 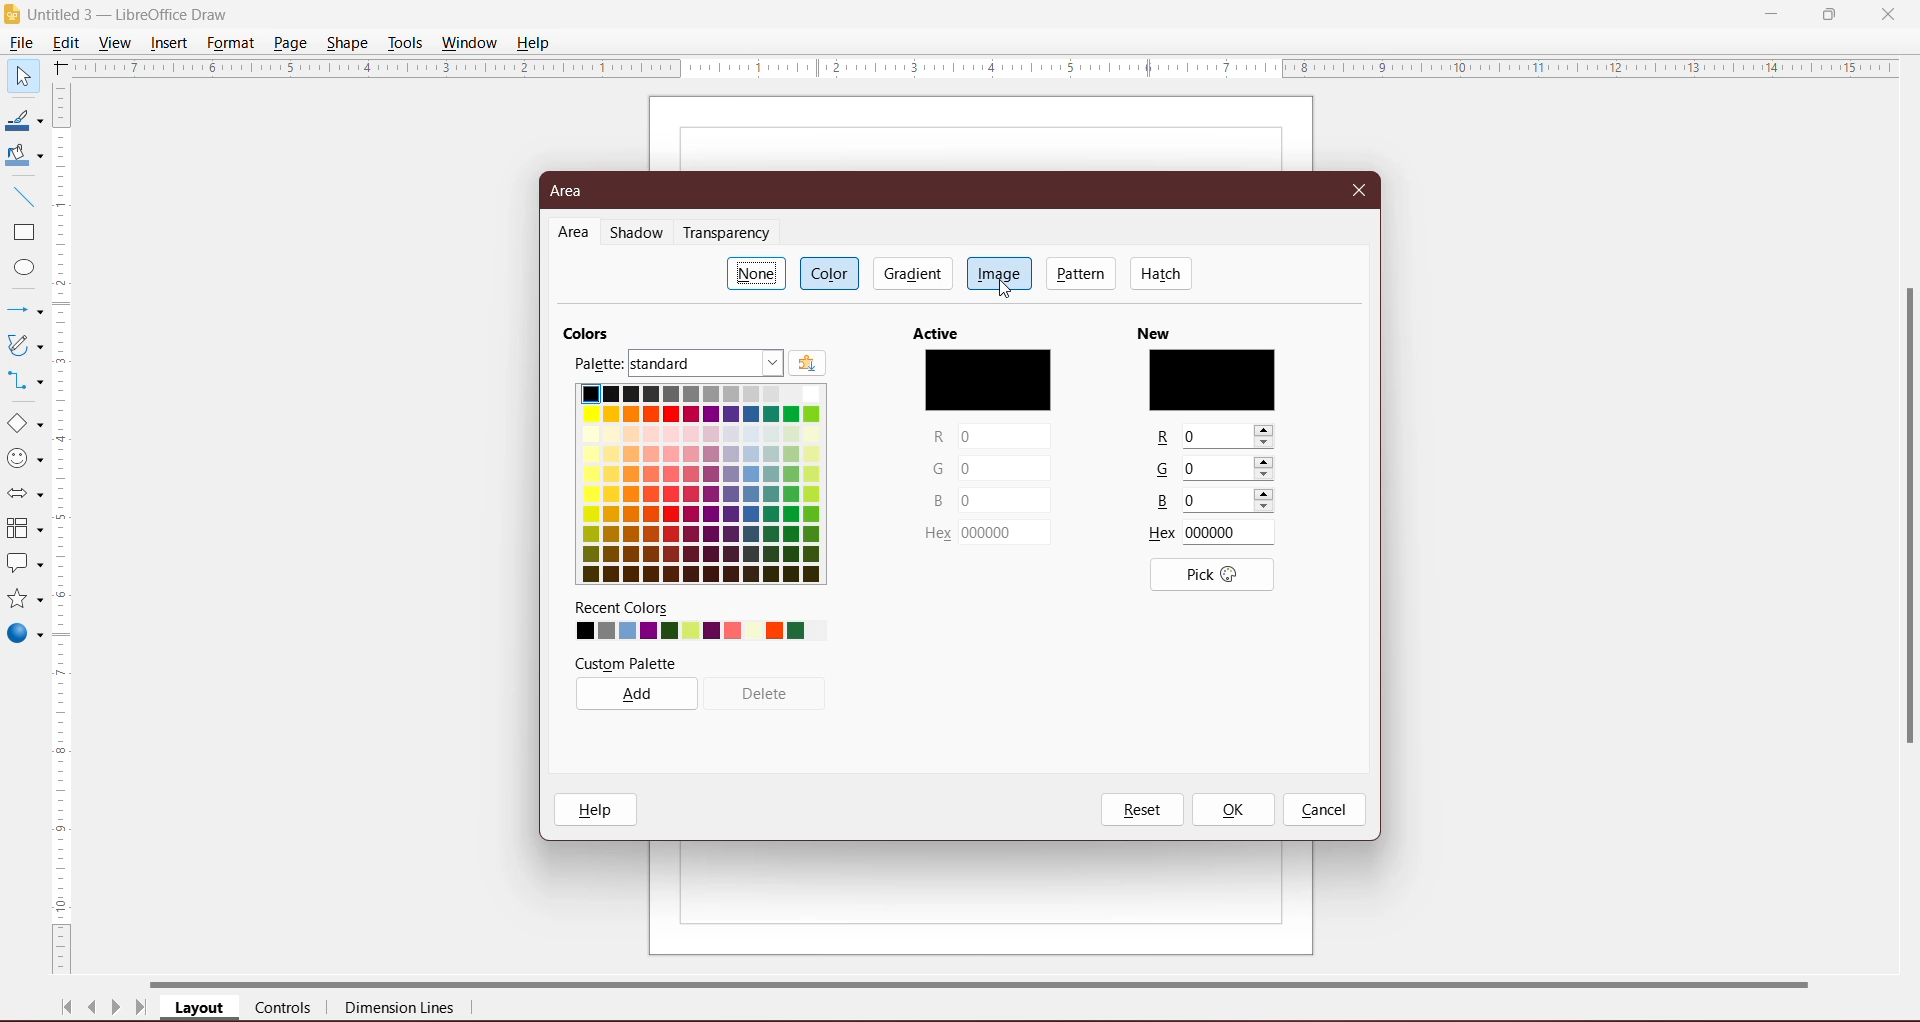 What do you see at coordinates (1006, 534) in the screenshot?
I see `000000` at bounding box center [1006, 534].